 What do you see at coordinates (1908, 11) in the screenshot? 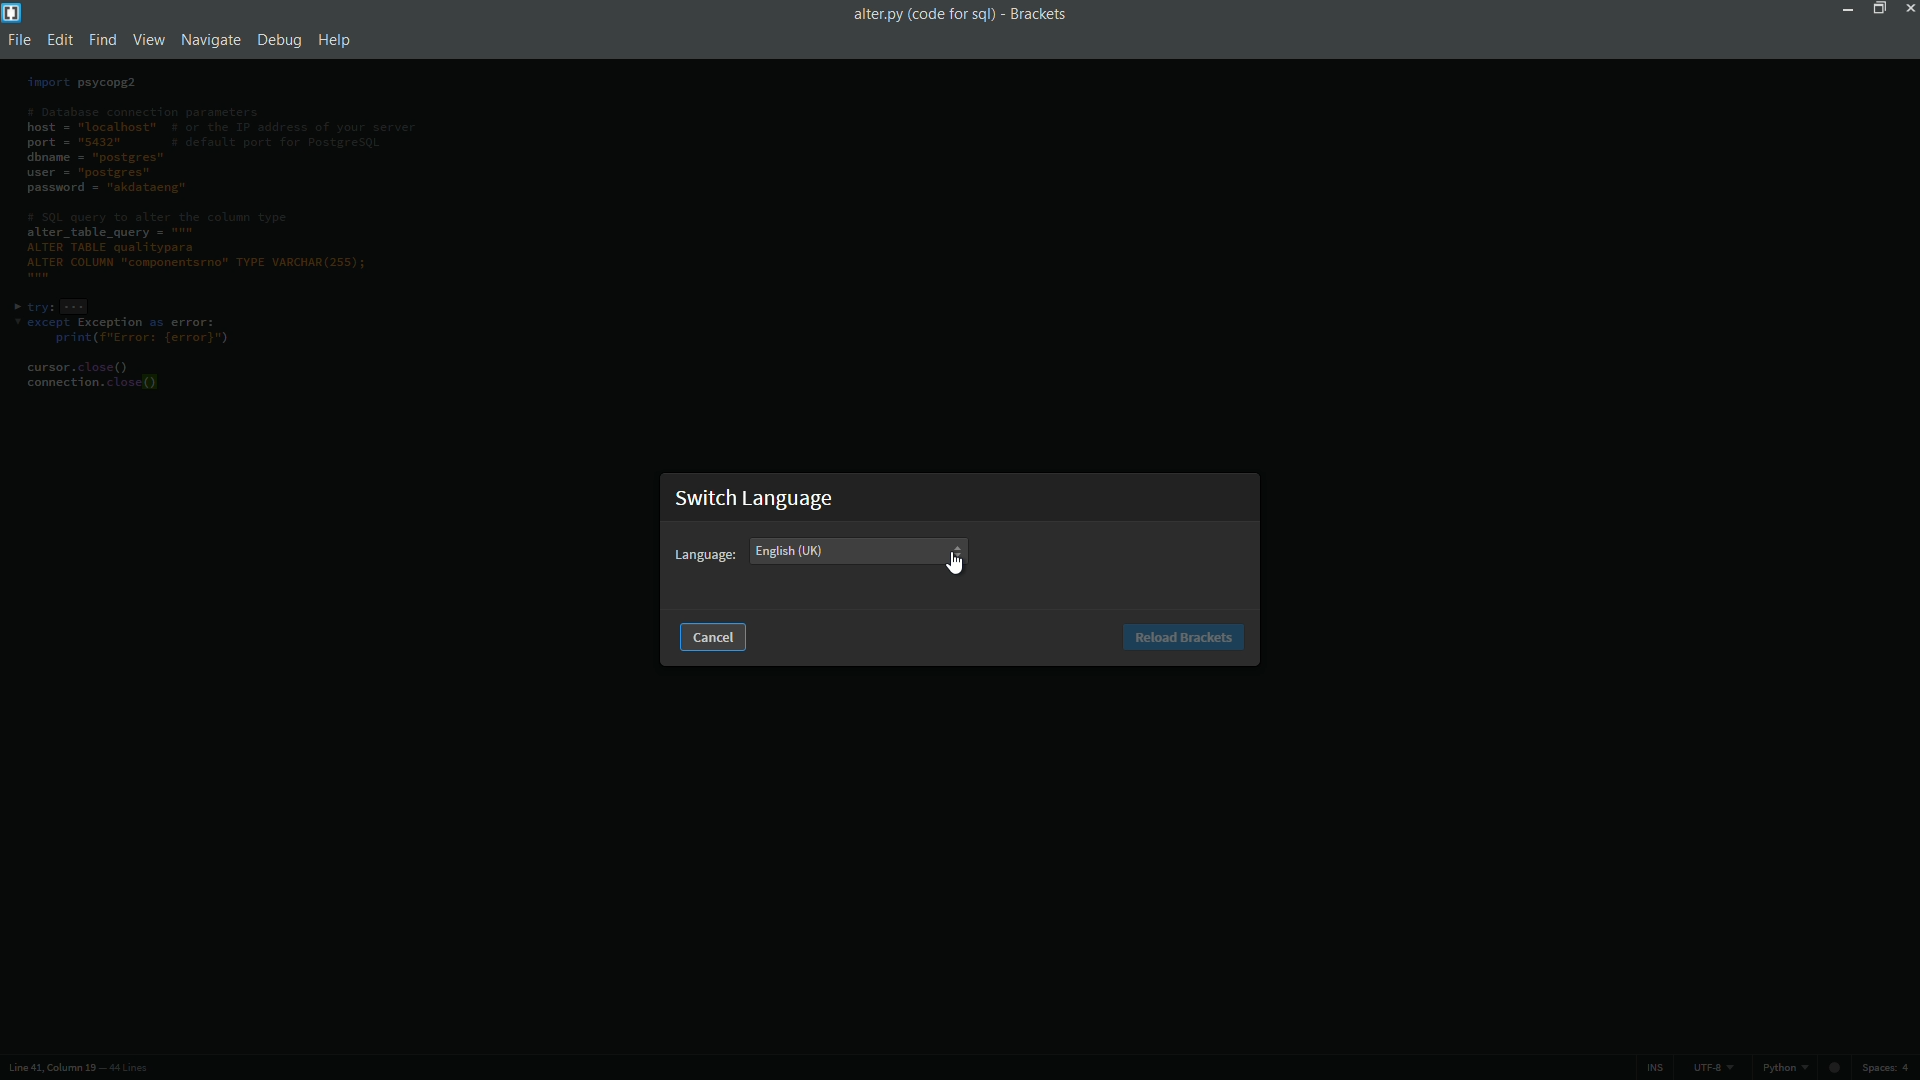
I see `close app` at bounding box center [1908, 11].